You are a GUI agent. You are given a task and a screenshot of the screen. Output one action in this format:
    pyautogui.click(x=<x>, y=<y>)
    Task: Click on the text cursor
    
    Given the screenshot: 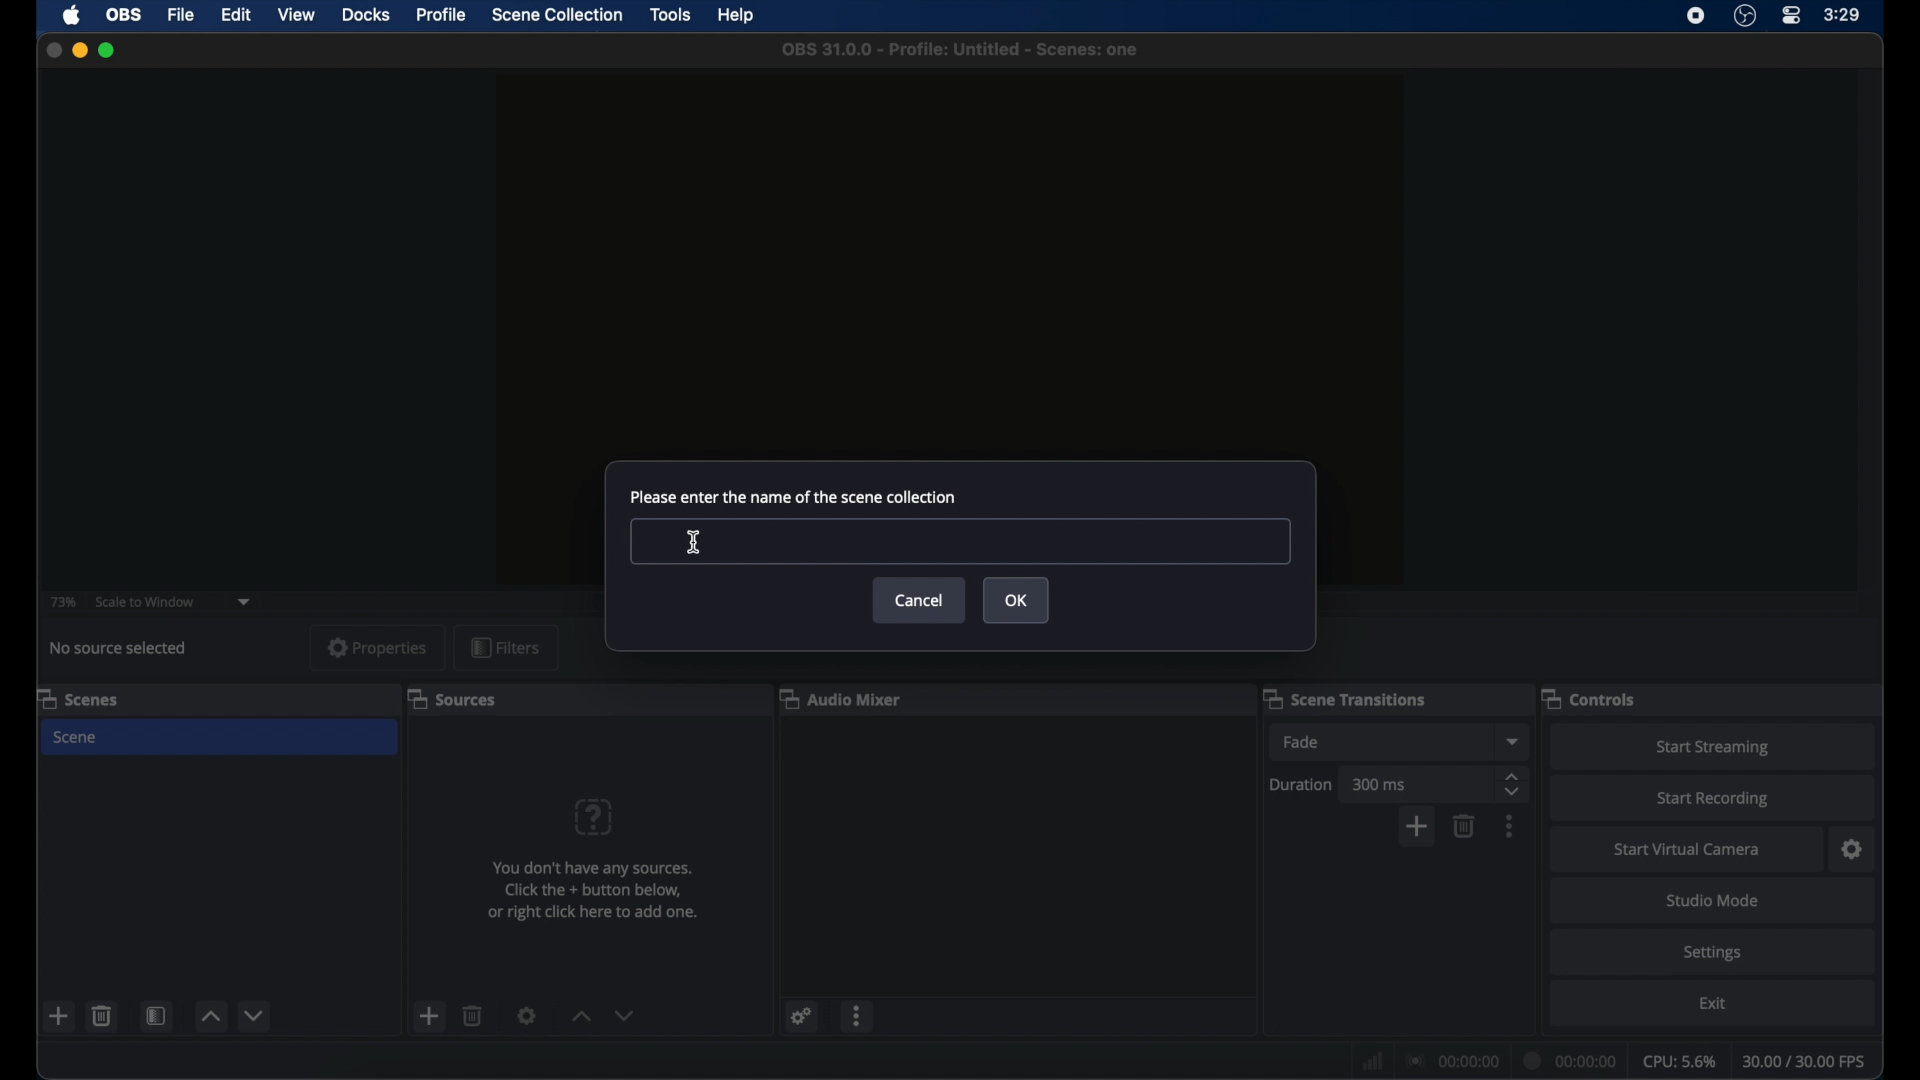 What is the action you would take?
    pyautogui.click(x=696, y=541)
    